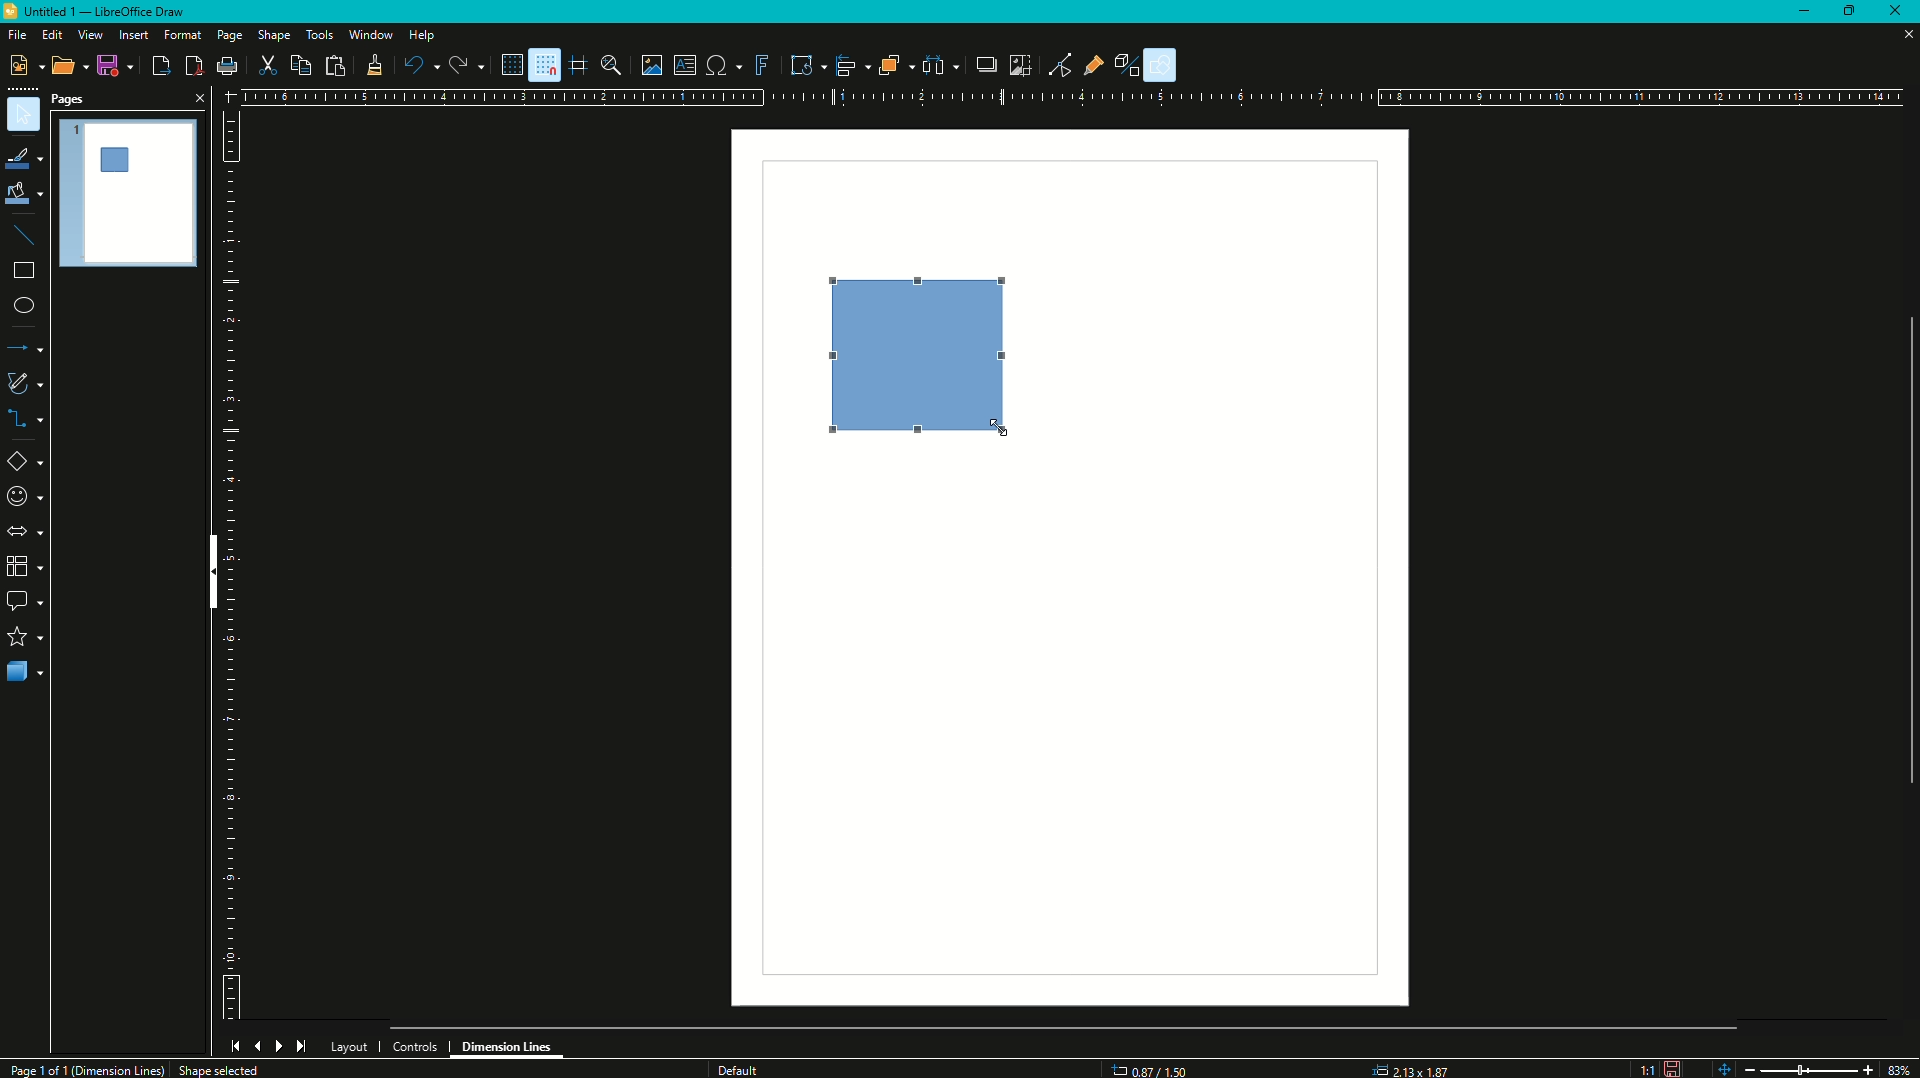  What do you see at coordinates (181, 36) in the screenshot?
I see `Format` at bounding box center [181, 36].